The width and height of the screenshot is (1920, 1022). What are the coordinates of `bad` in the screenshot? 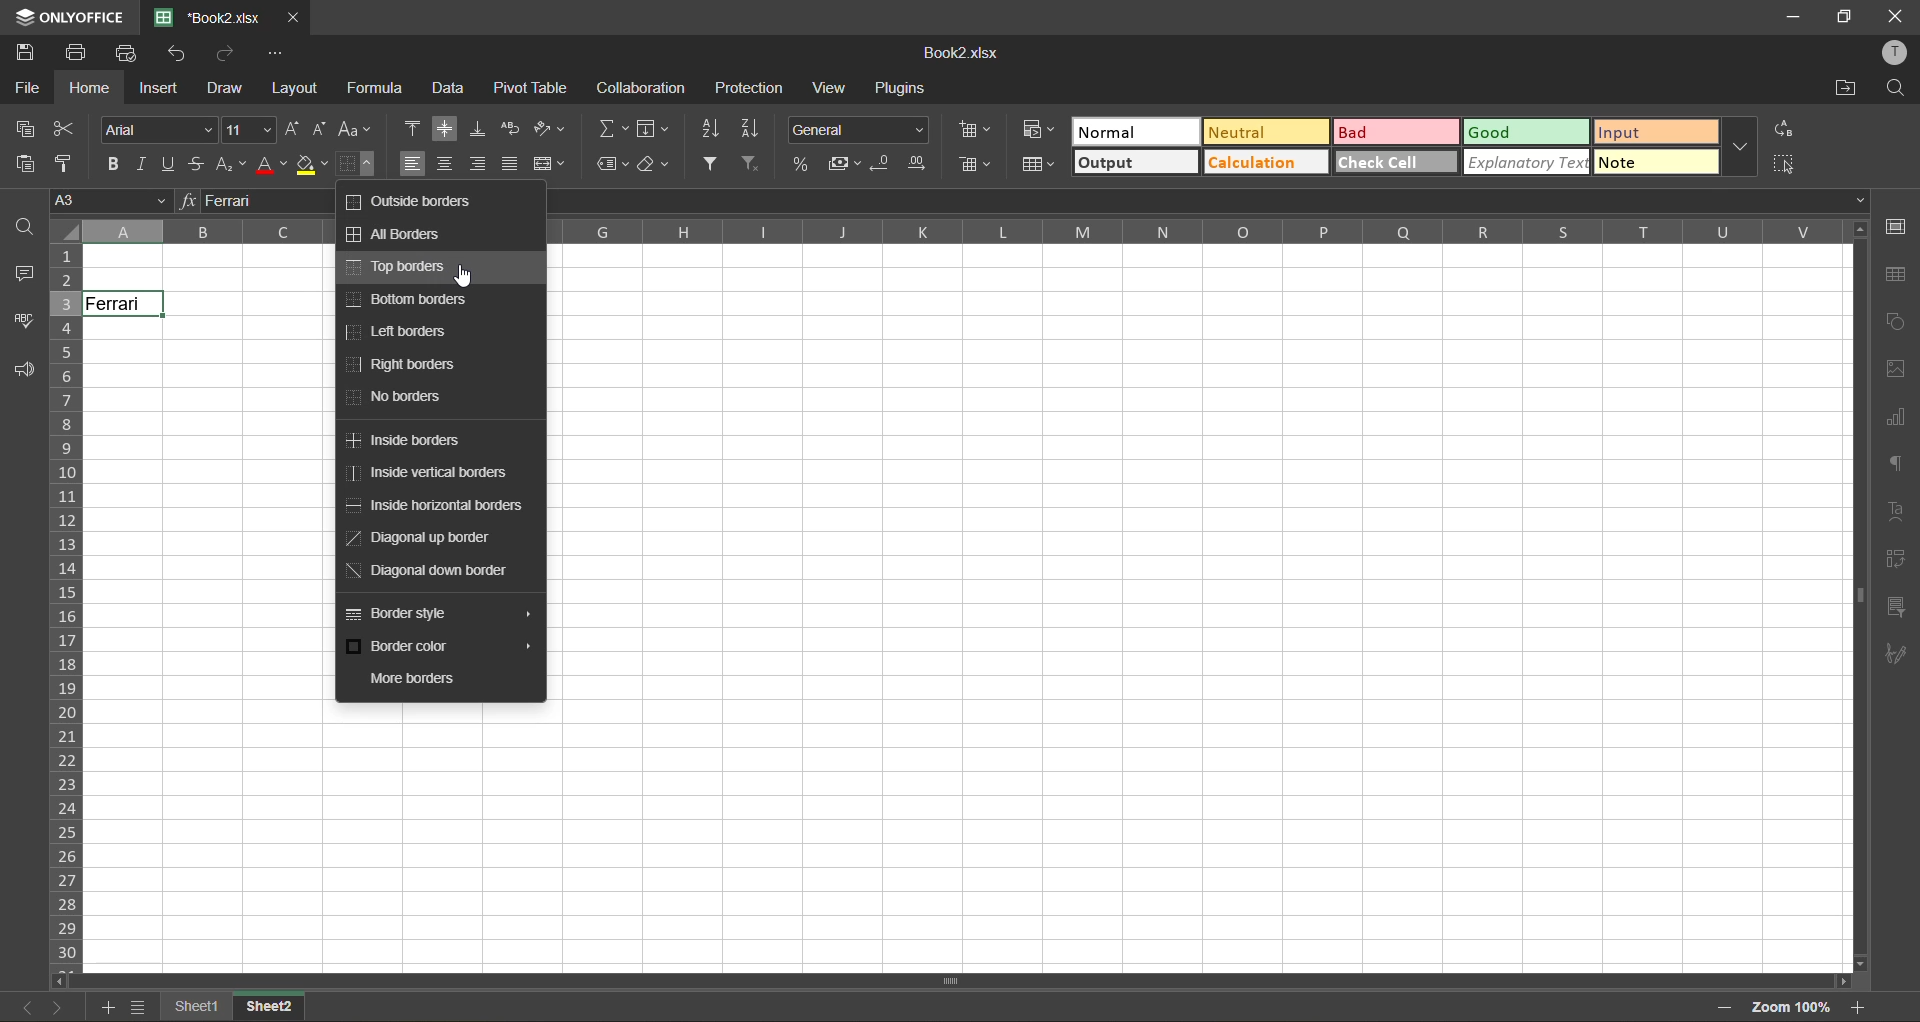 It's located at (1393, 134).